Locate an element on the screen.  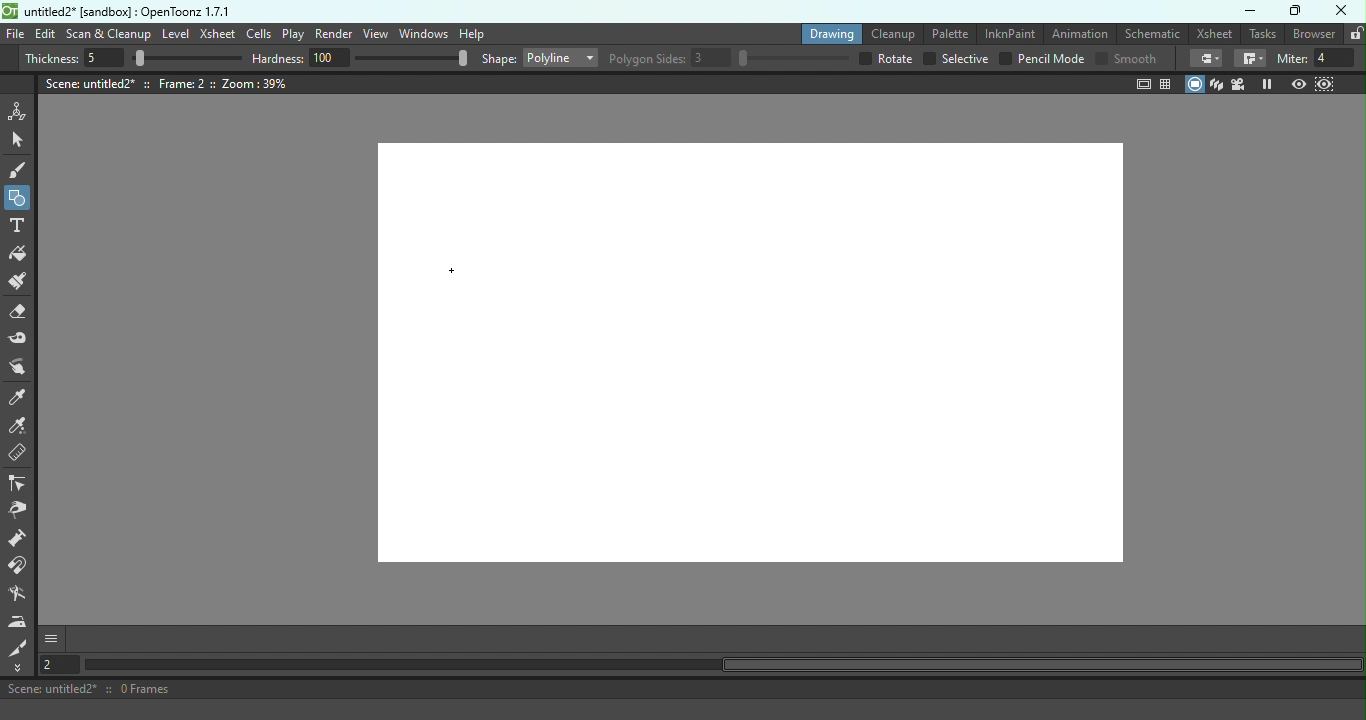
Horizontal scroll bar is located at coordinates (722, 665).